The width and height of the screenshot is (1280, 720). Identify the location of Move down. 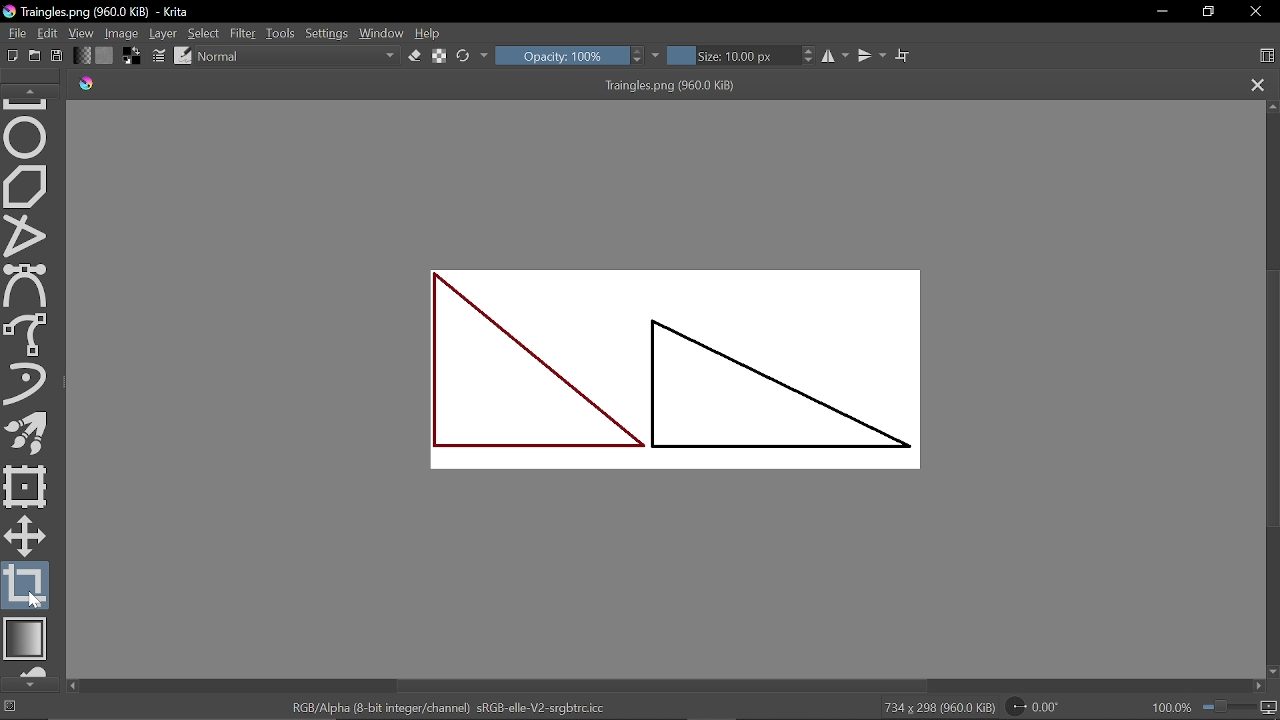
(1272, 672).